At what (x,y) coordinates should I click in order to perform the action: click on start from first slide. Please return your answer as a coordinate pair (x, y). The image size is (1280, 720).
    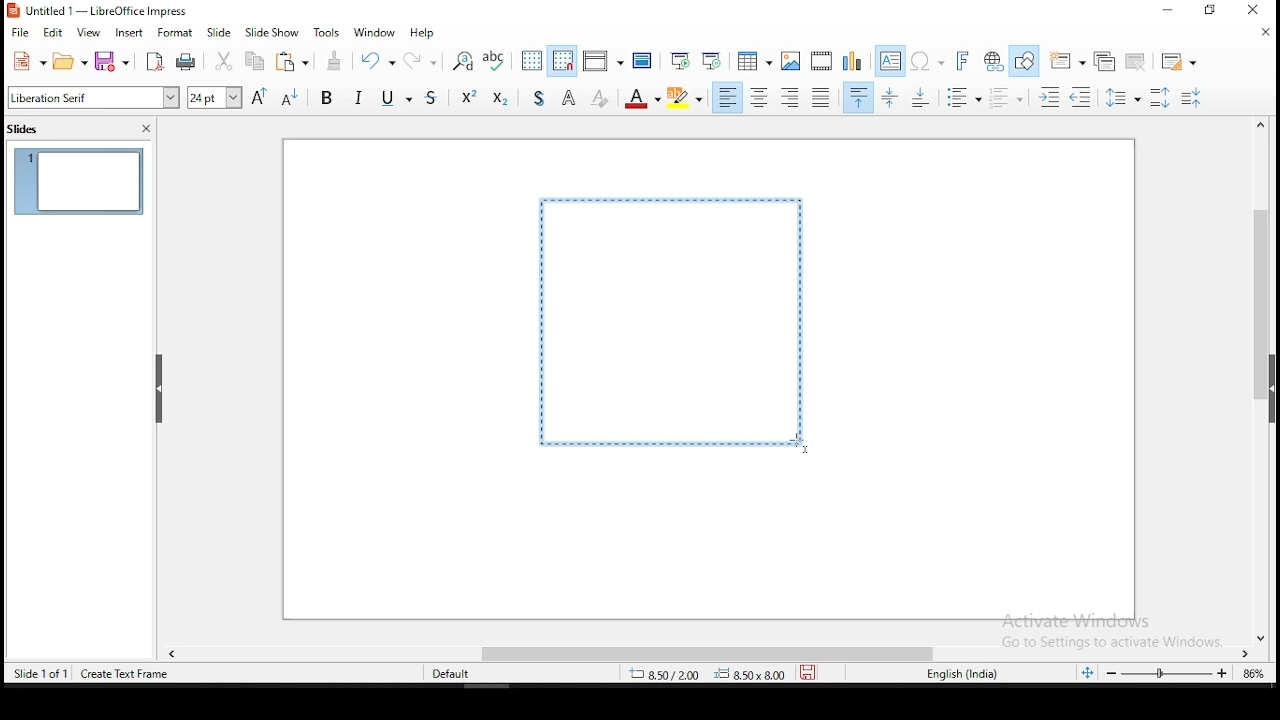
    Looking at the image, I should click on (677, 63).